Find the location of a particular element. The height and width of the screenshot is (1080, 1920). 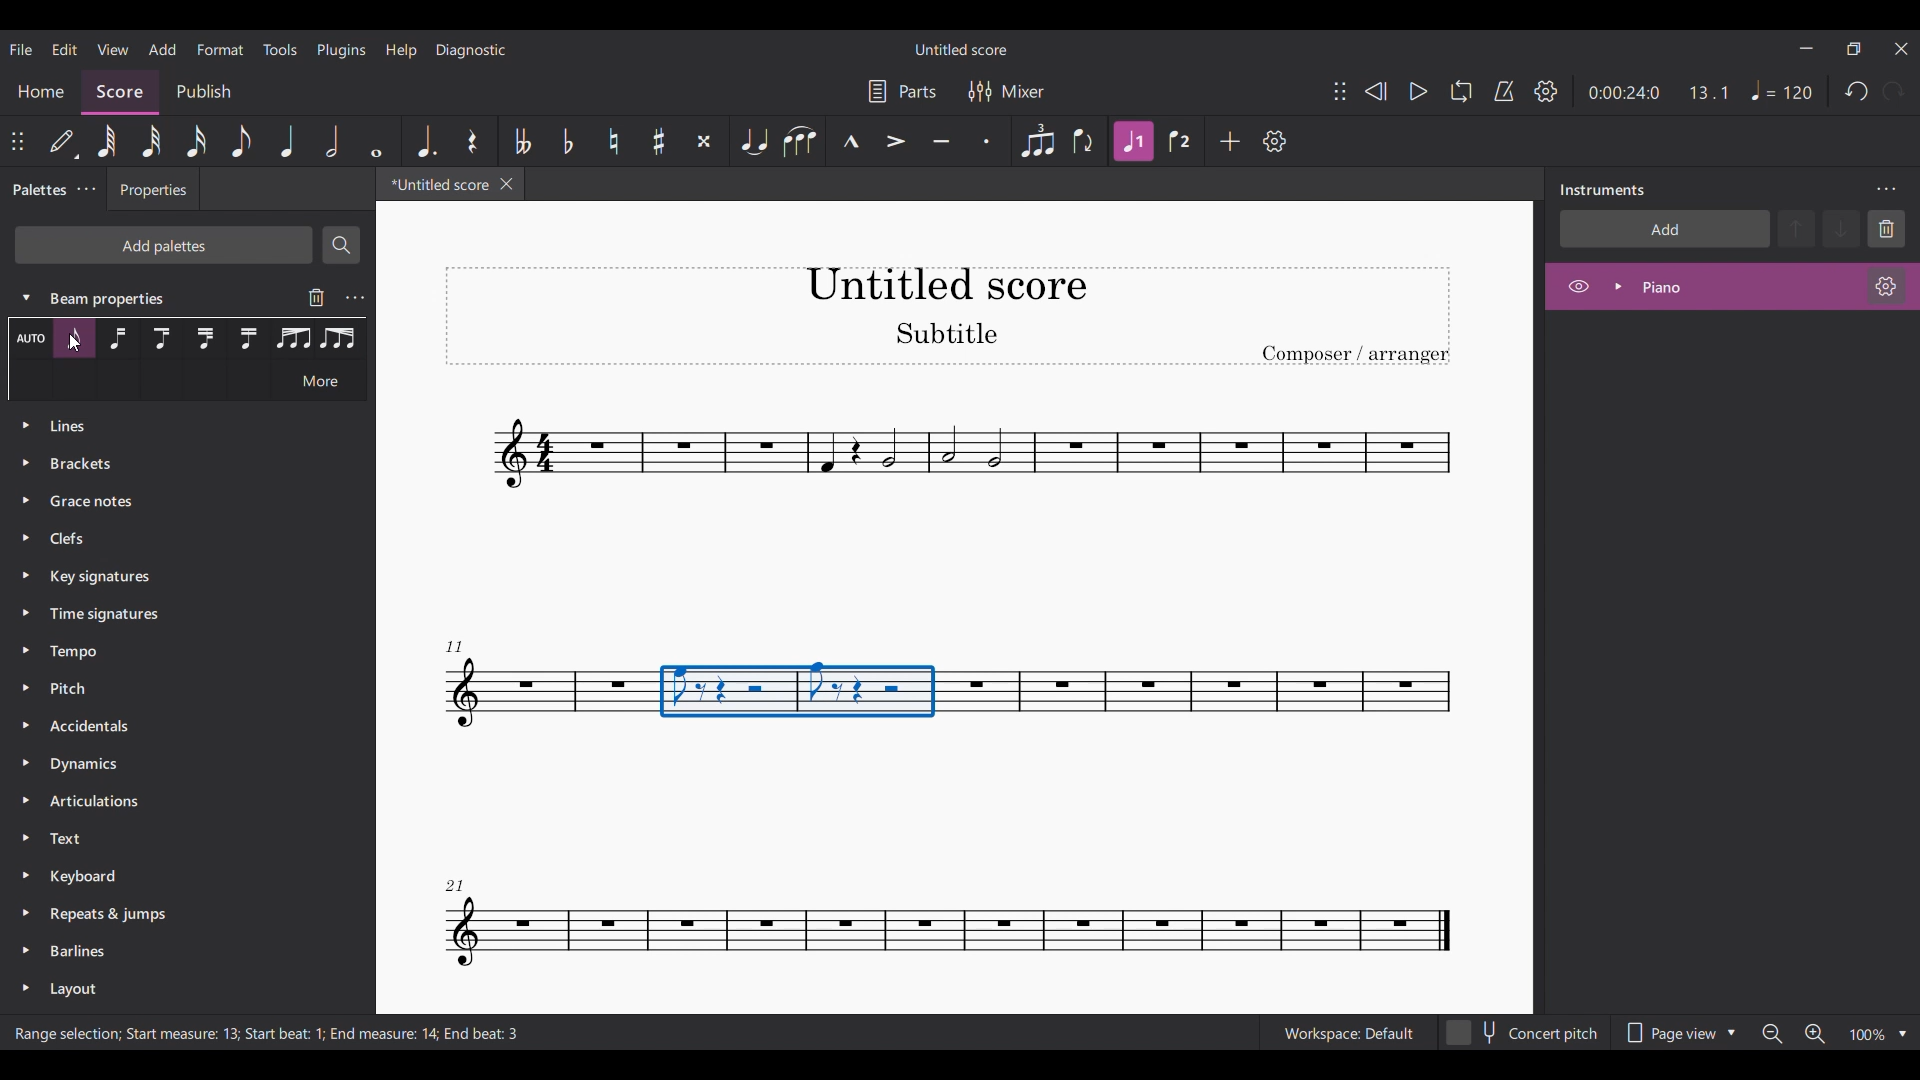

Properties panel is located at coordinates (153, 194).